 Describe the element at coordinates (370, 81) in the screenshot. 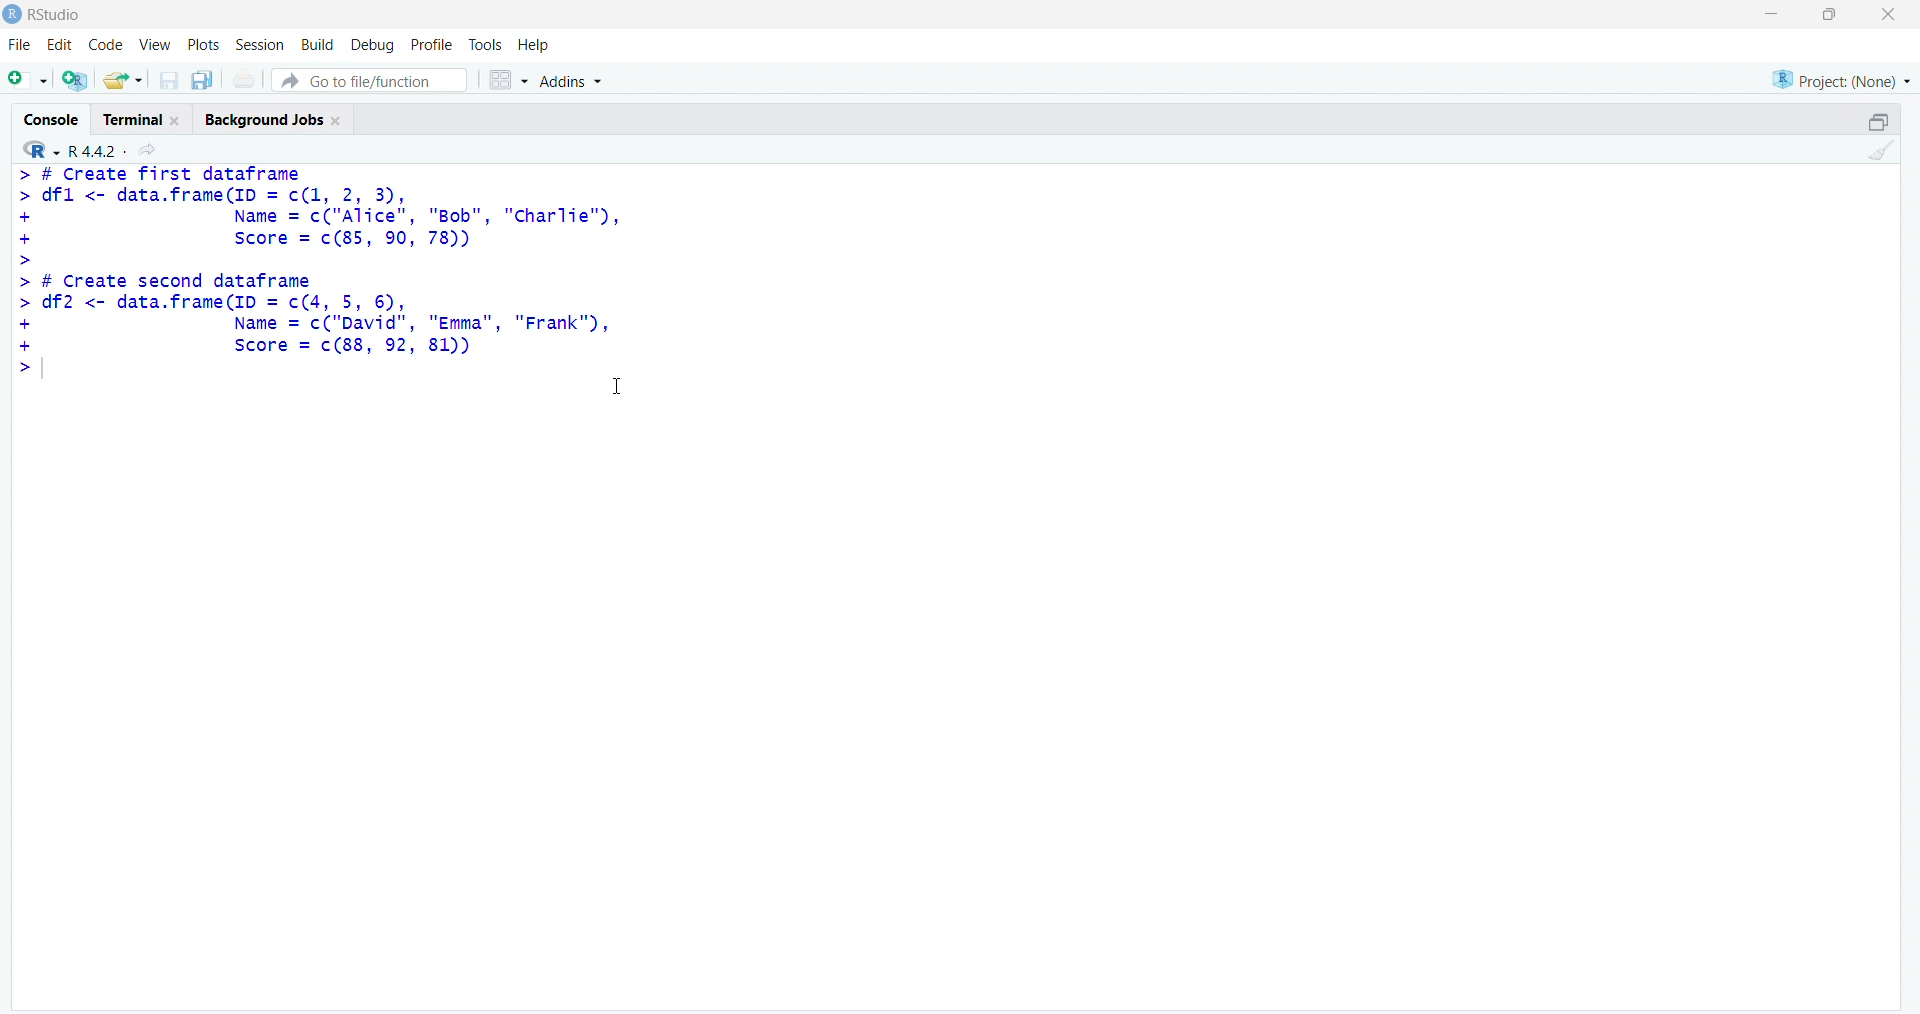

I see ` Go to file/function` at that location.